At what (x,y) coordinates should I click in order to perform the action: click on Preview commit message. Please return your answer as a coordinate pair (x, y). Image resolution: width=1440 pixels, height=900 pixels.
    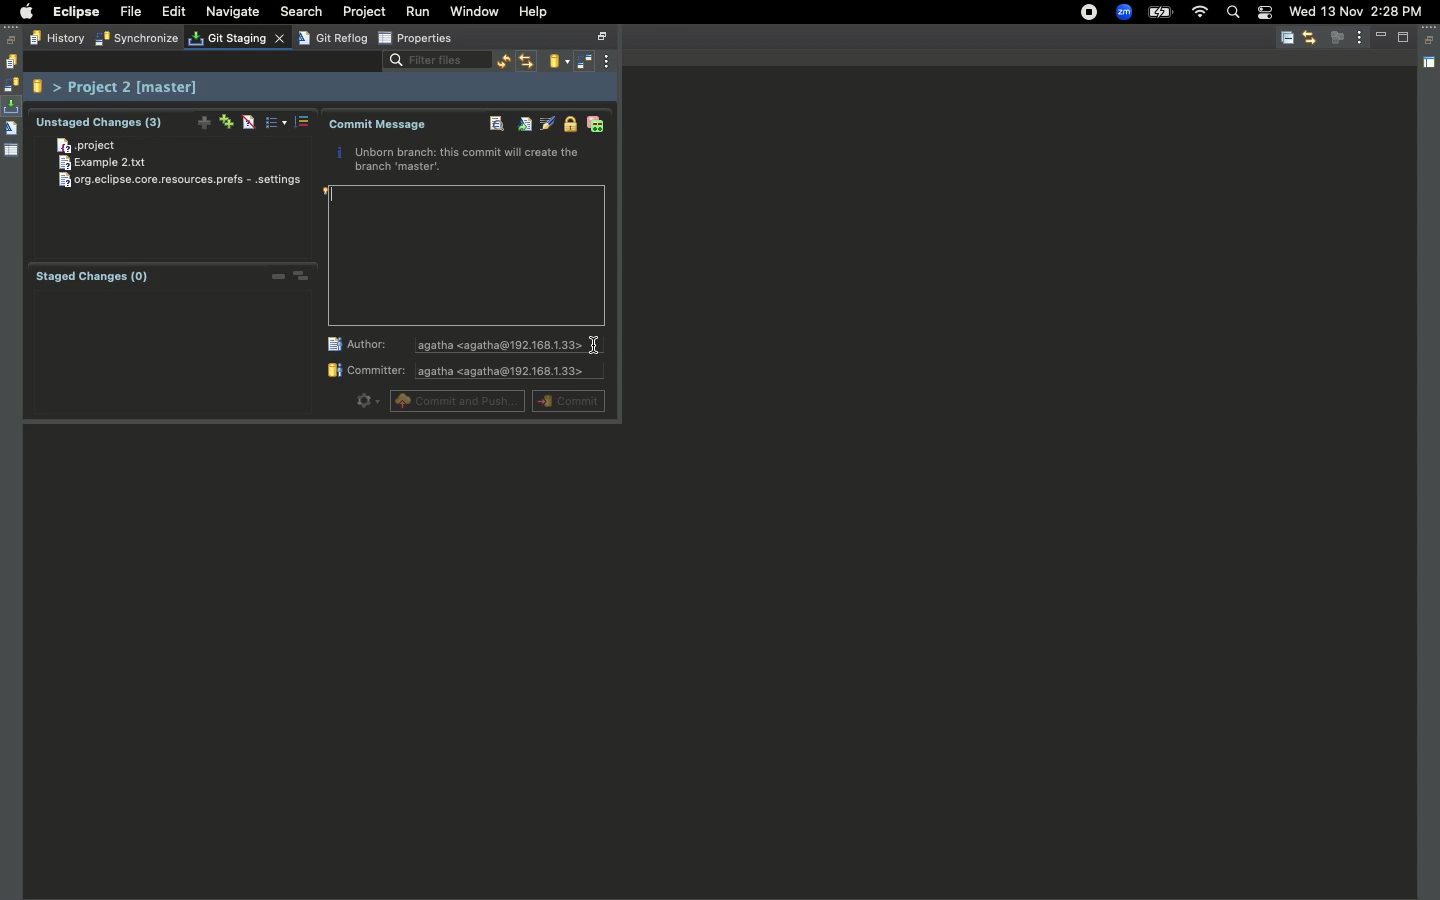
    Looking at the image, I should click on (491, 125).